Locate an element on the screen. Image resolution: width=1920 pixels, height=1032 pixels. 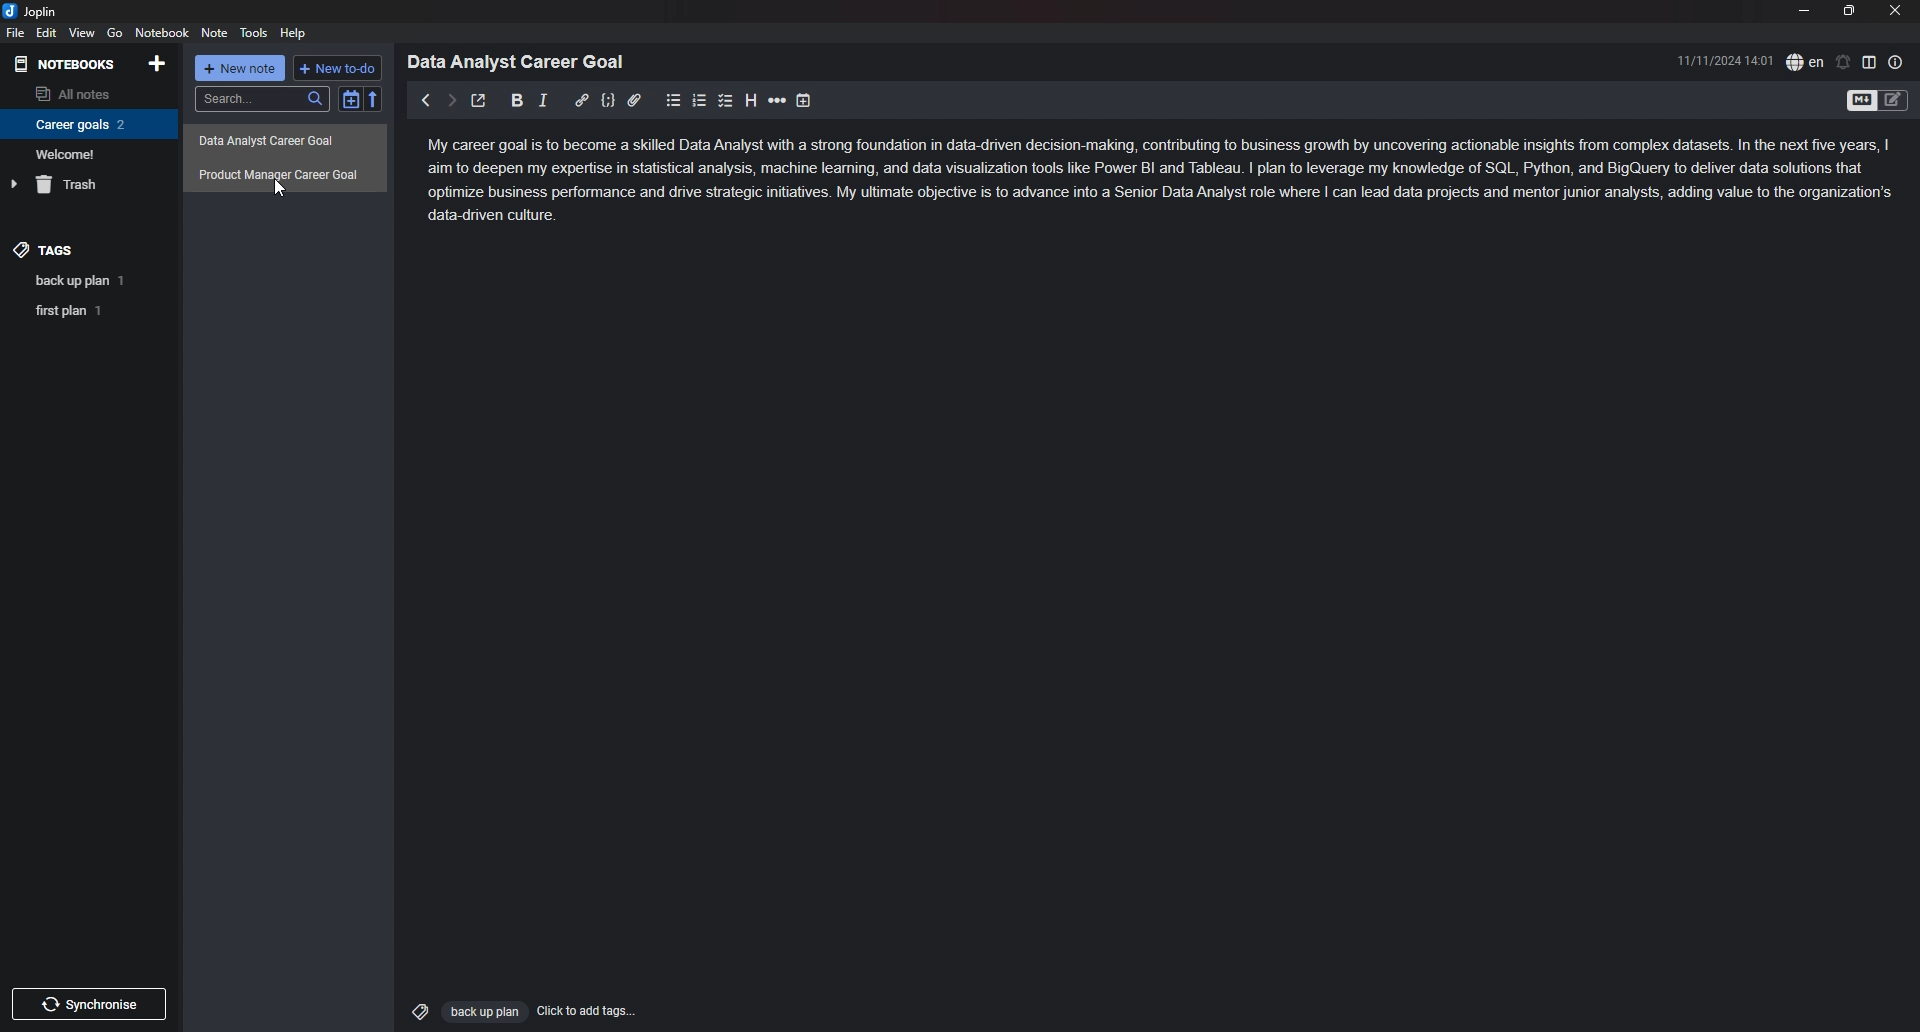
resize is located at coordinates (1850, 10).